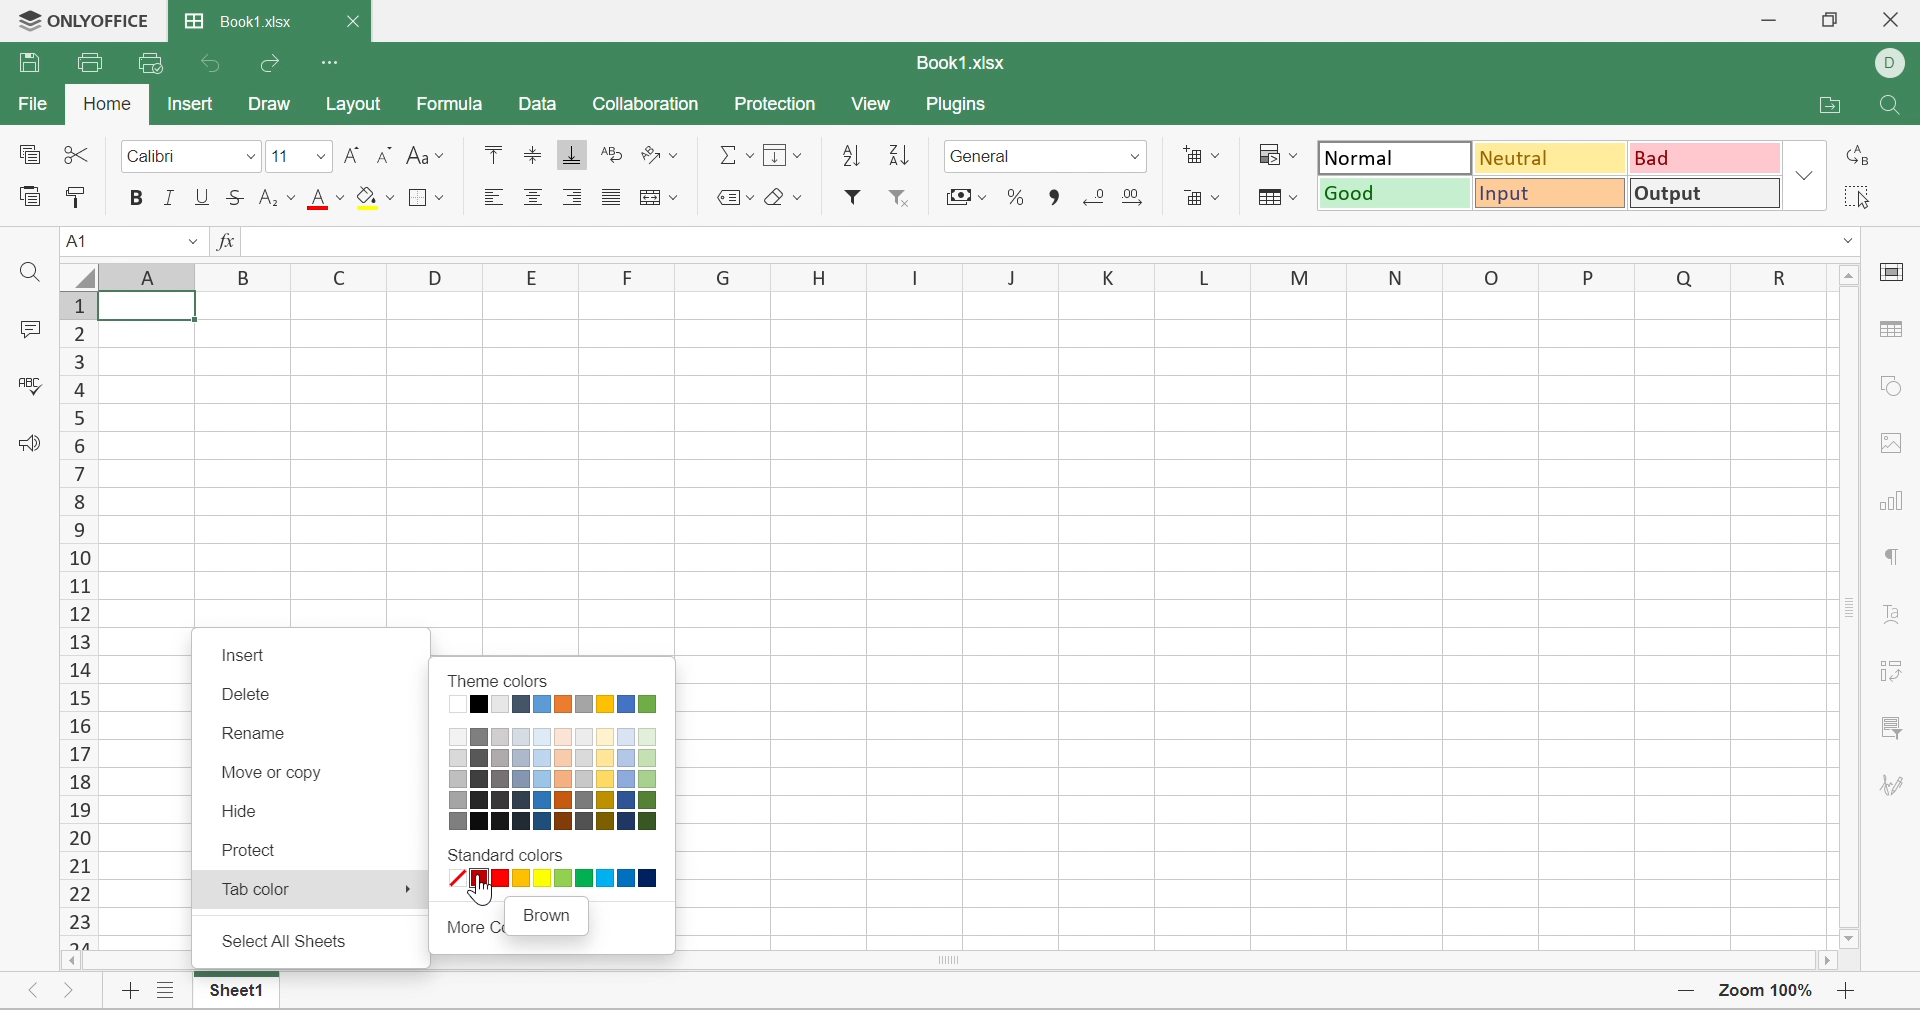 This screenshot has height=1010, width=1920. I want to click on Zoom in, so click(1848, 993).